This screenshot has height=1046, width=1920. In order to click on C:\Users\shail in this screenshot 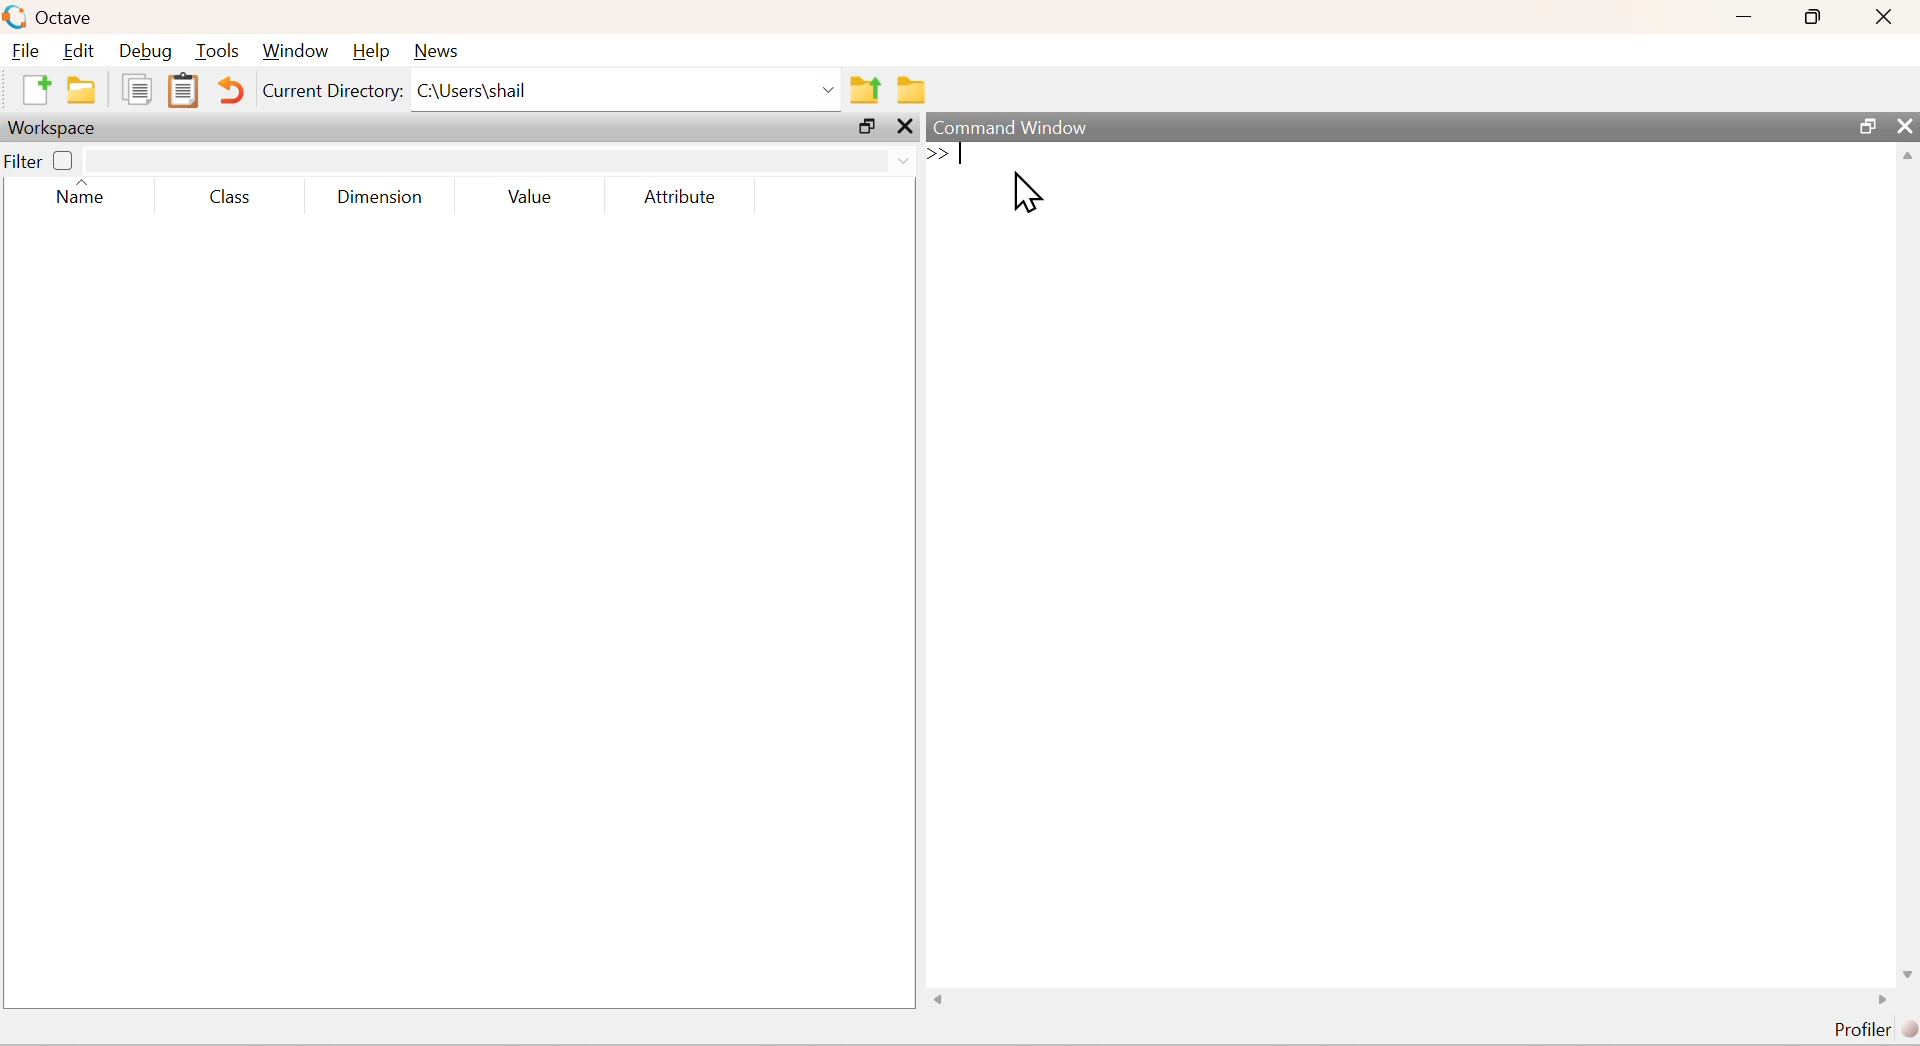, I will do `click(626, 91)`.